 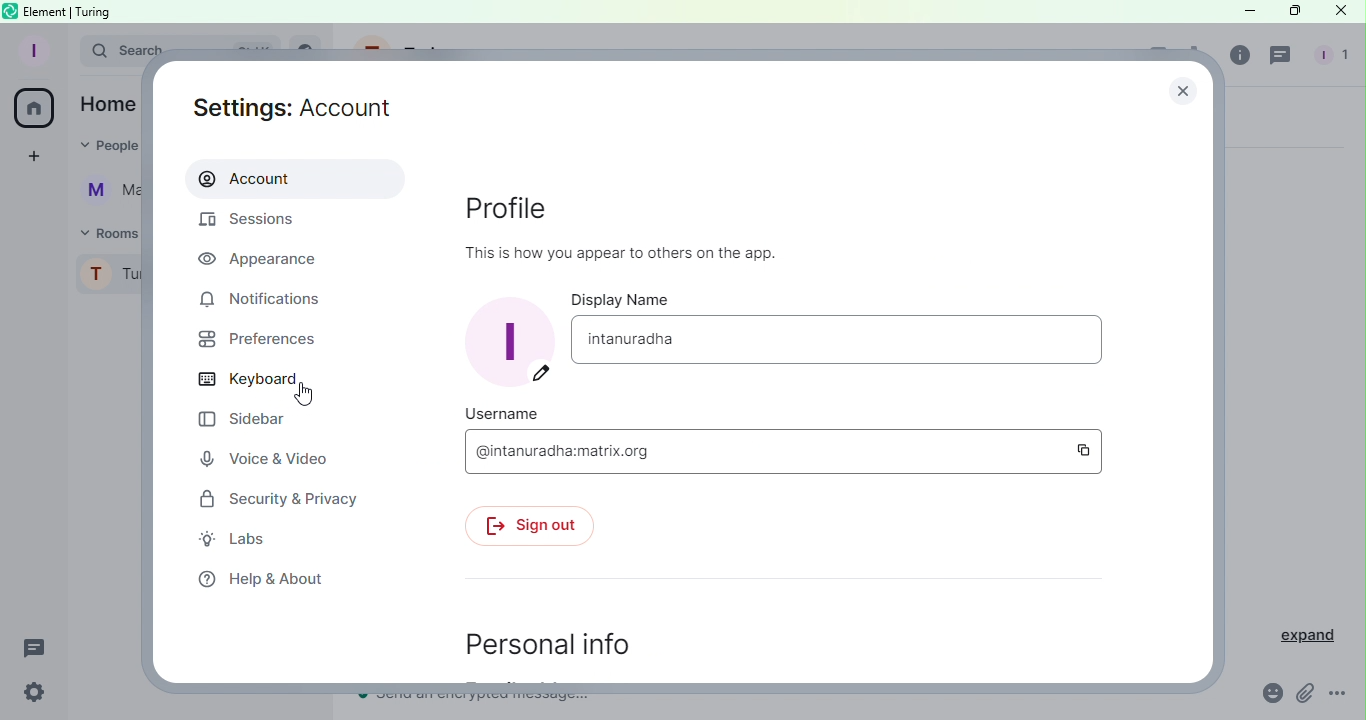 I want to click on Minimize, so click(x=1247, y=10).